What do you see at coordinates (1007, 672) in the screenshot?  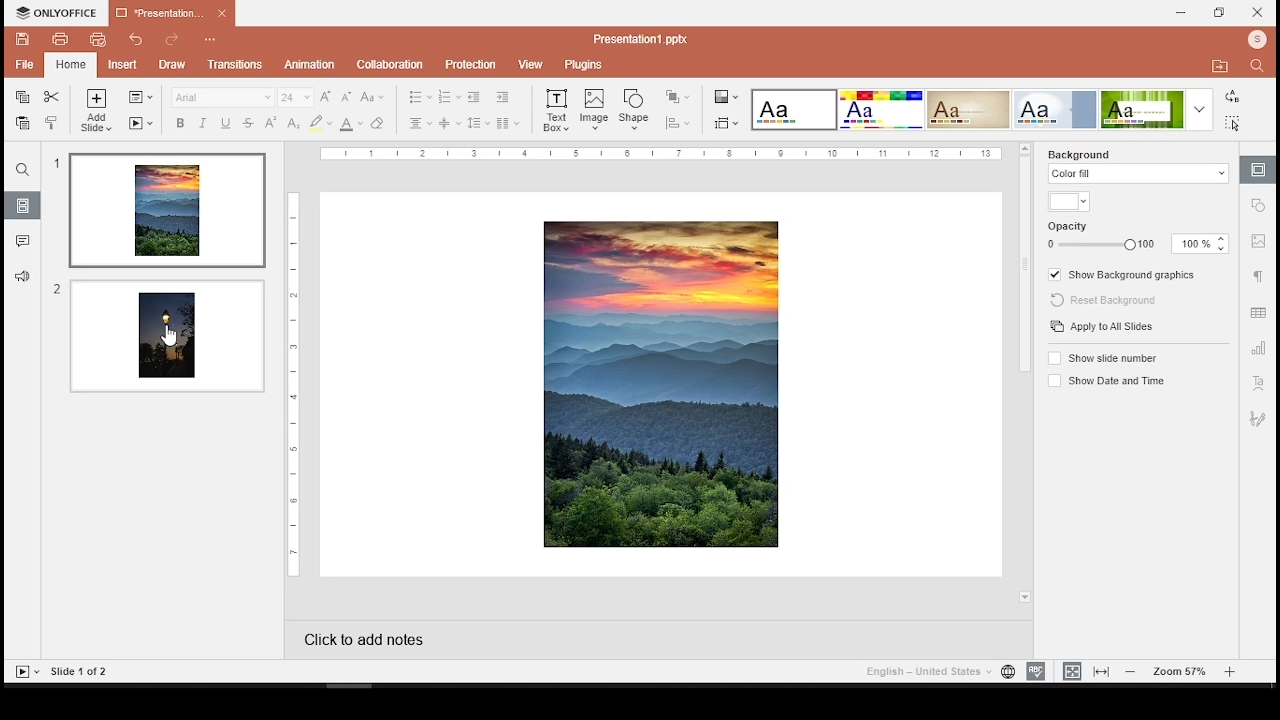 I see `language` at bounding box center [1007, 672].